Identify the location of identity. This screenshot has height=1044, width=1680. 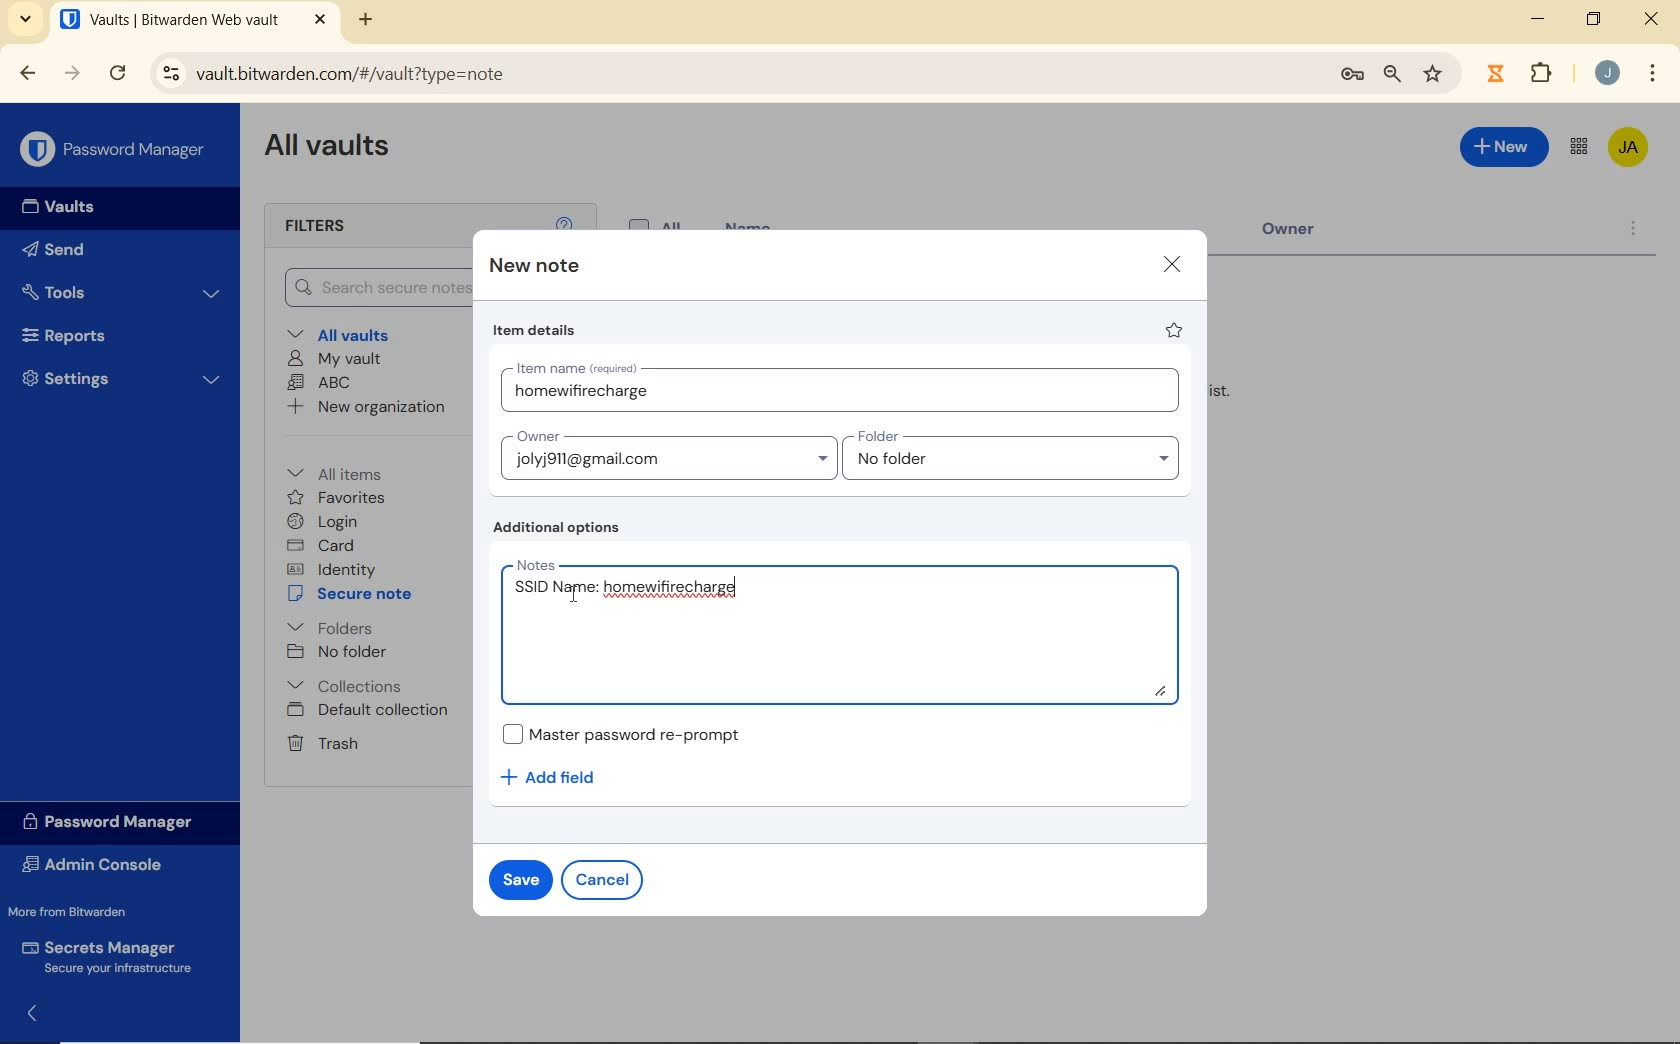
(331, 568).